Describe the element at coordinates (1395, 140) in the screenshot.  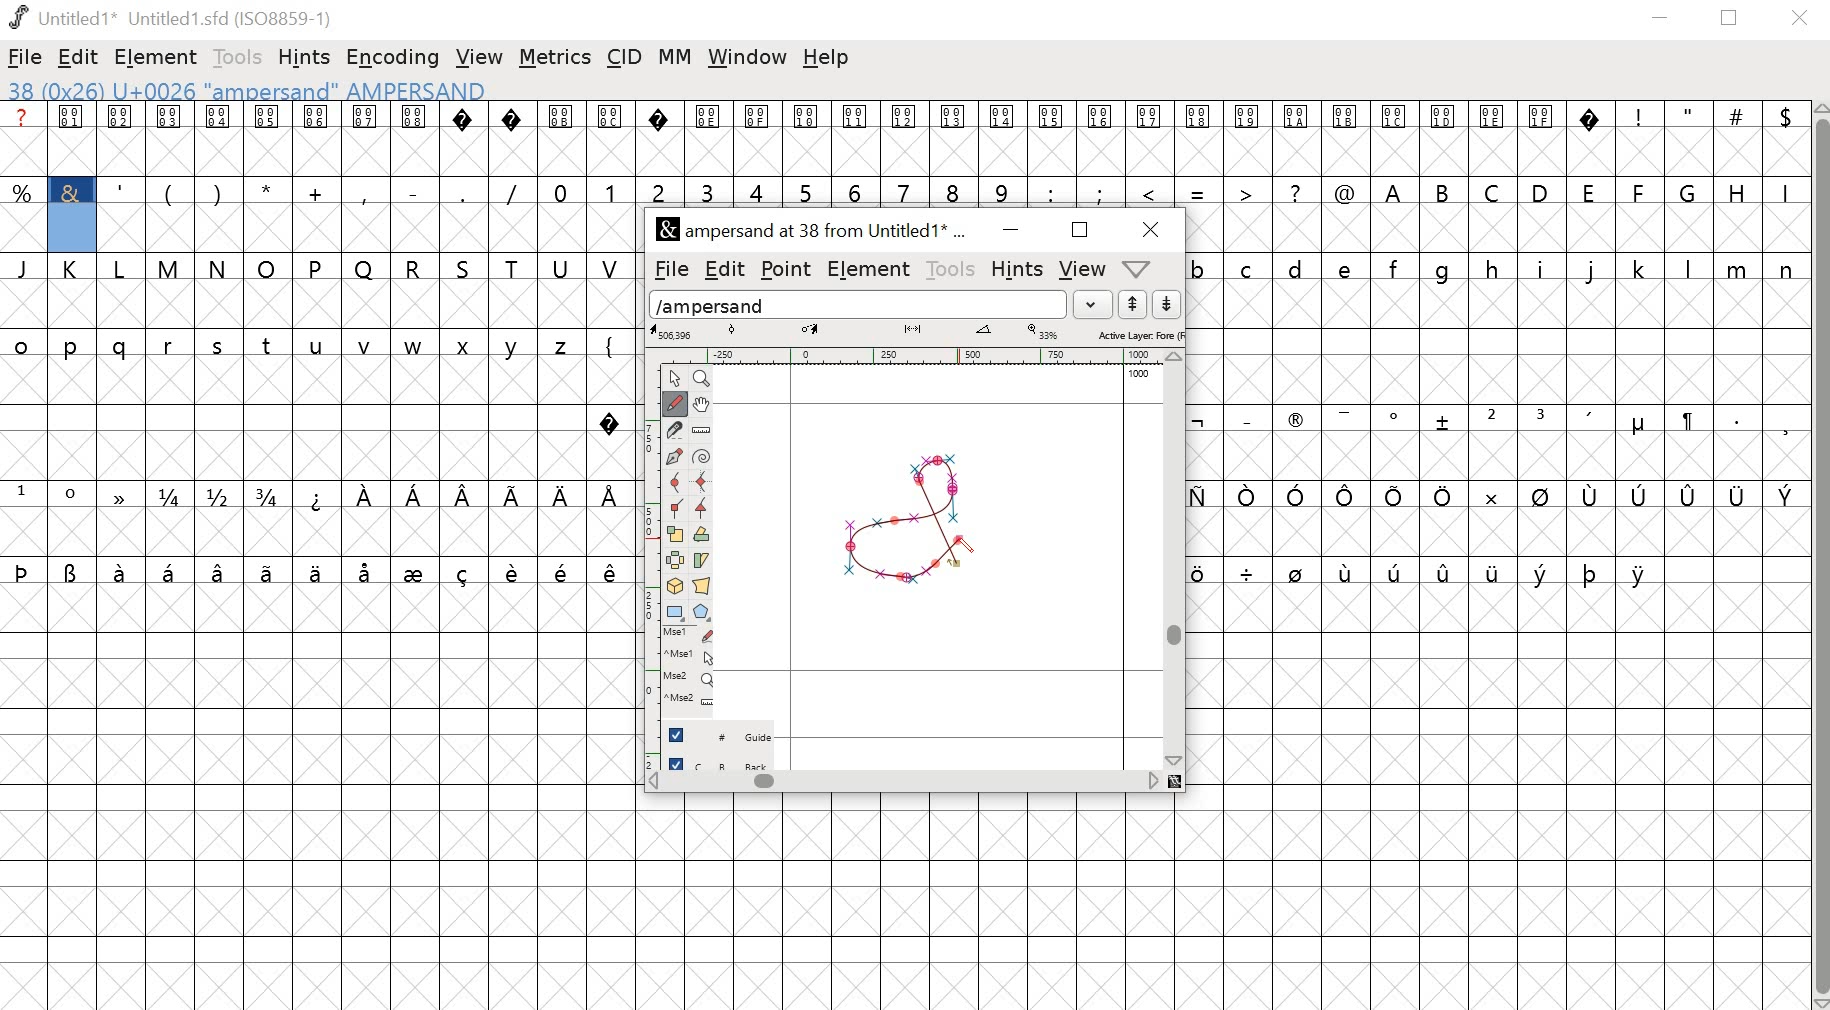
I see `001C` at that location.